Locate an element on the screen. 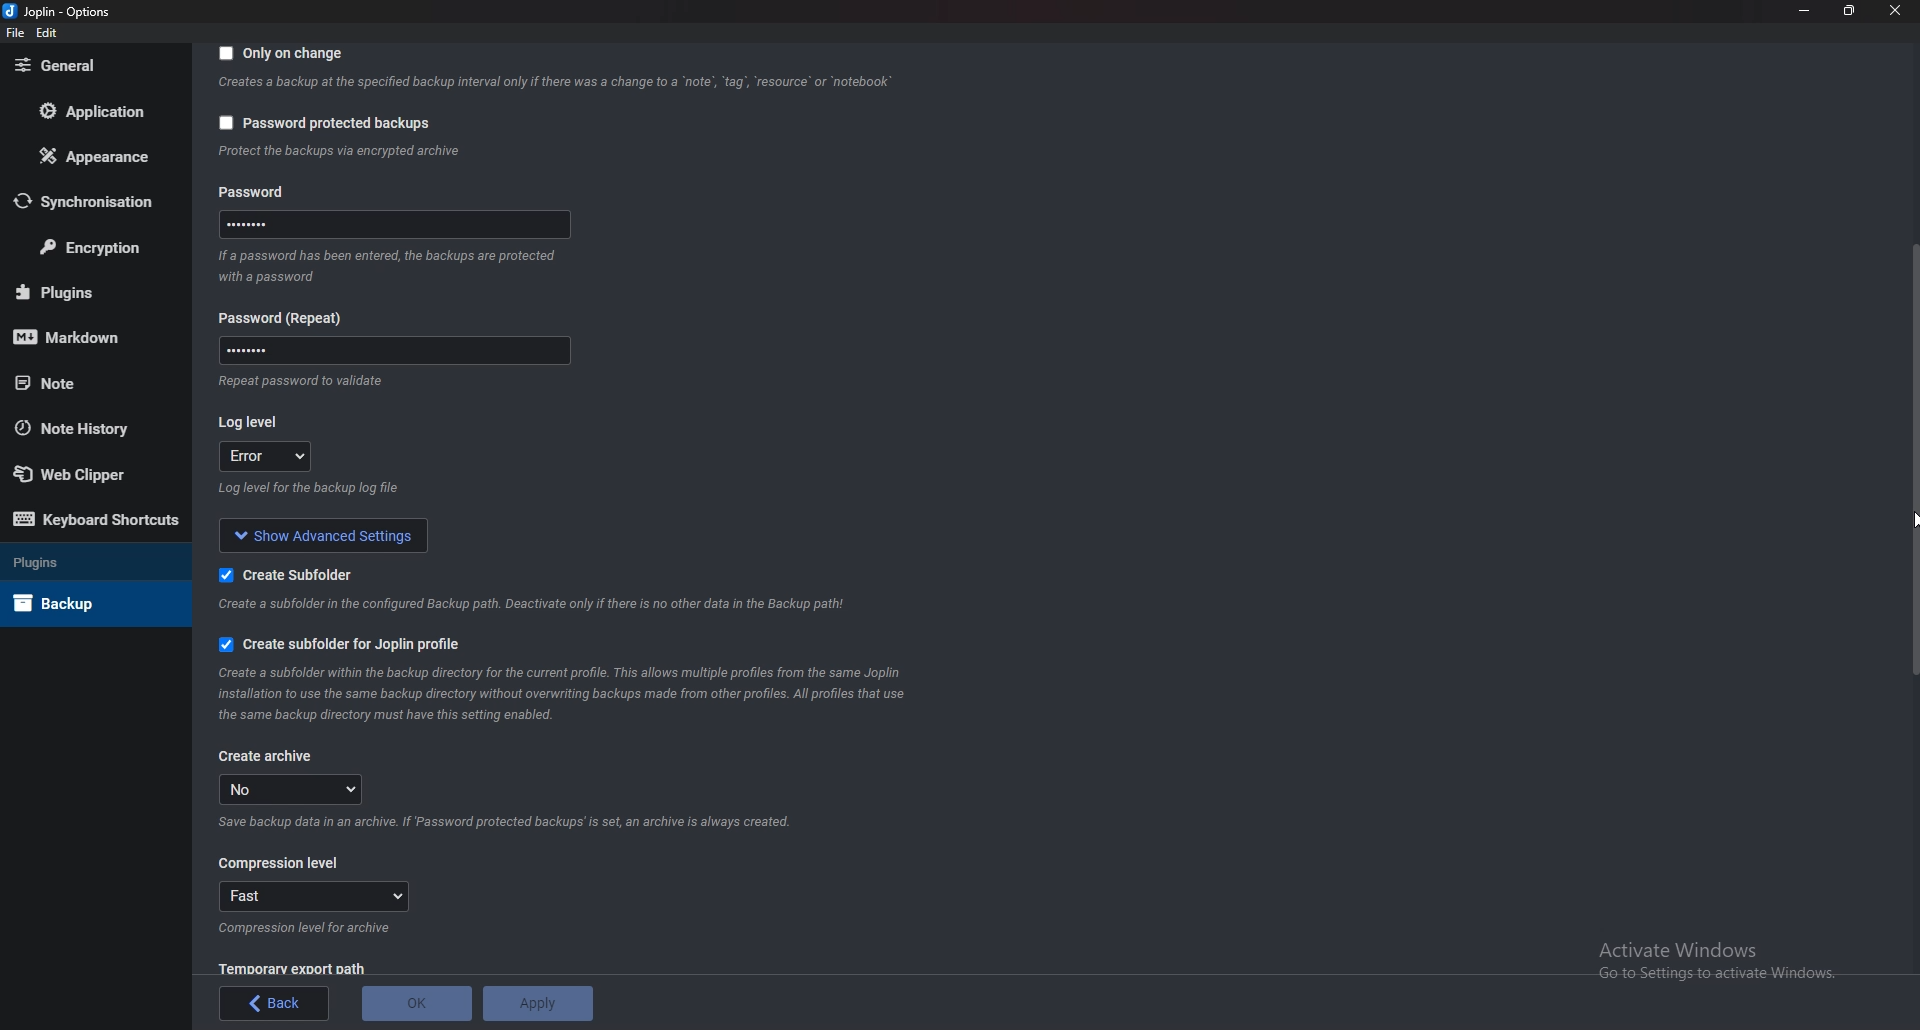  no is located at coordinates (297, 789).